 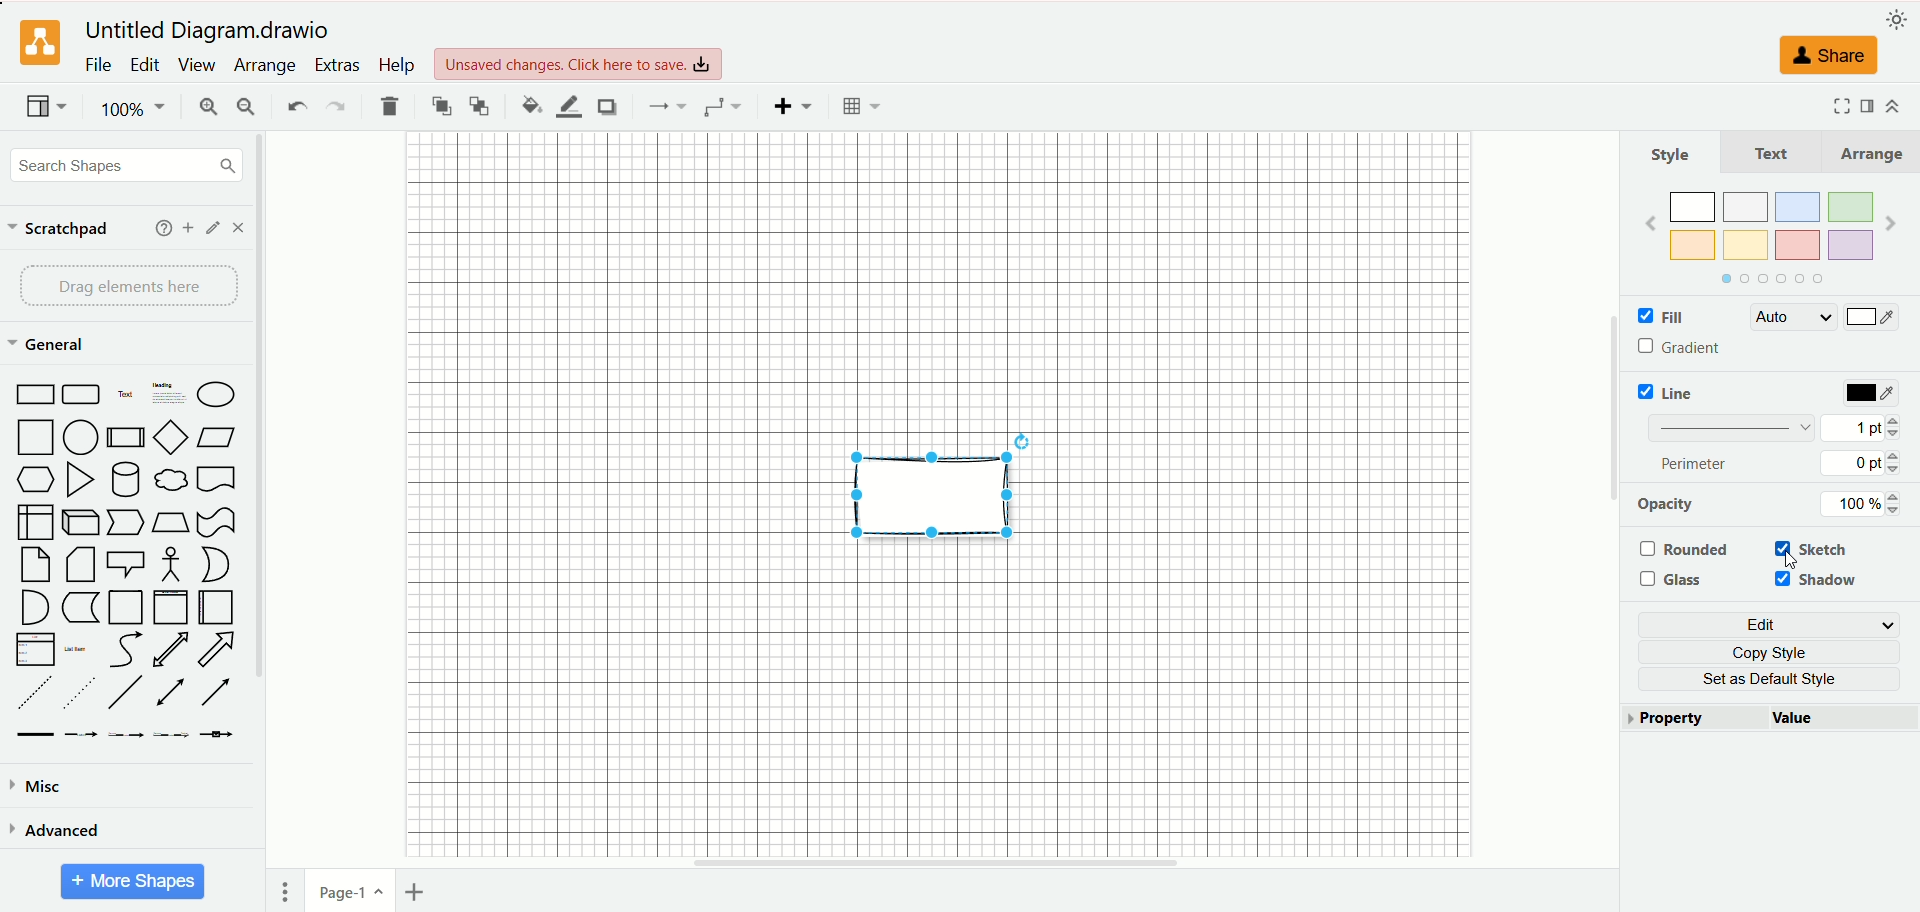 I want to click on auto, so click(x=1791, y=317).